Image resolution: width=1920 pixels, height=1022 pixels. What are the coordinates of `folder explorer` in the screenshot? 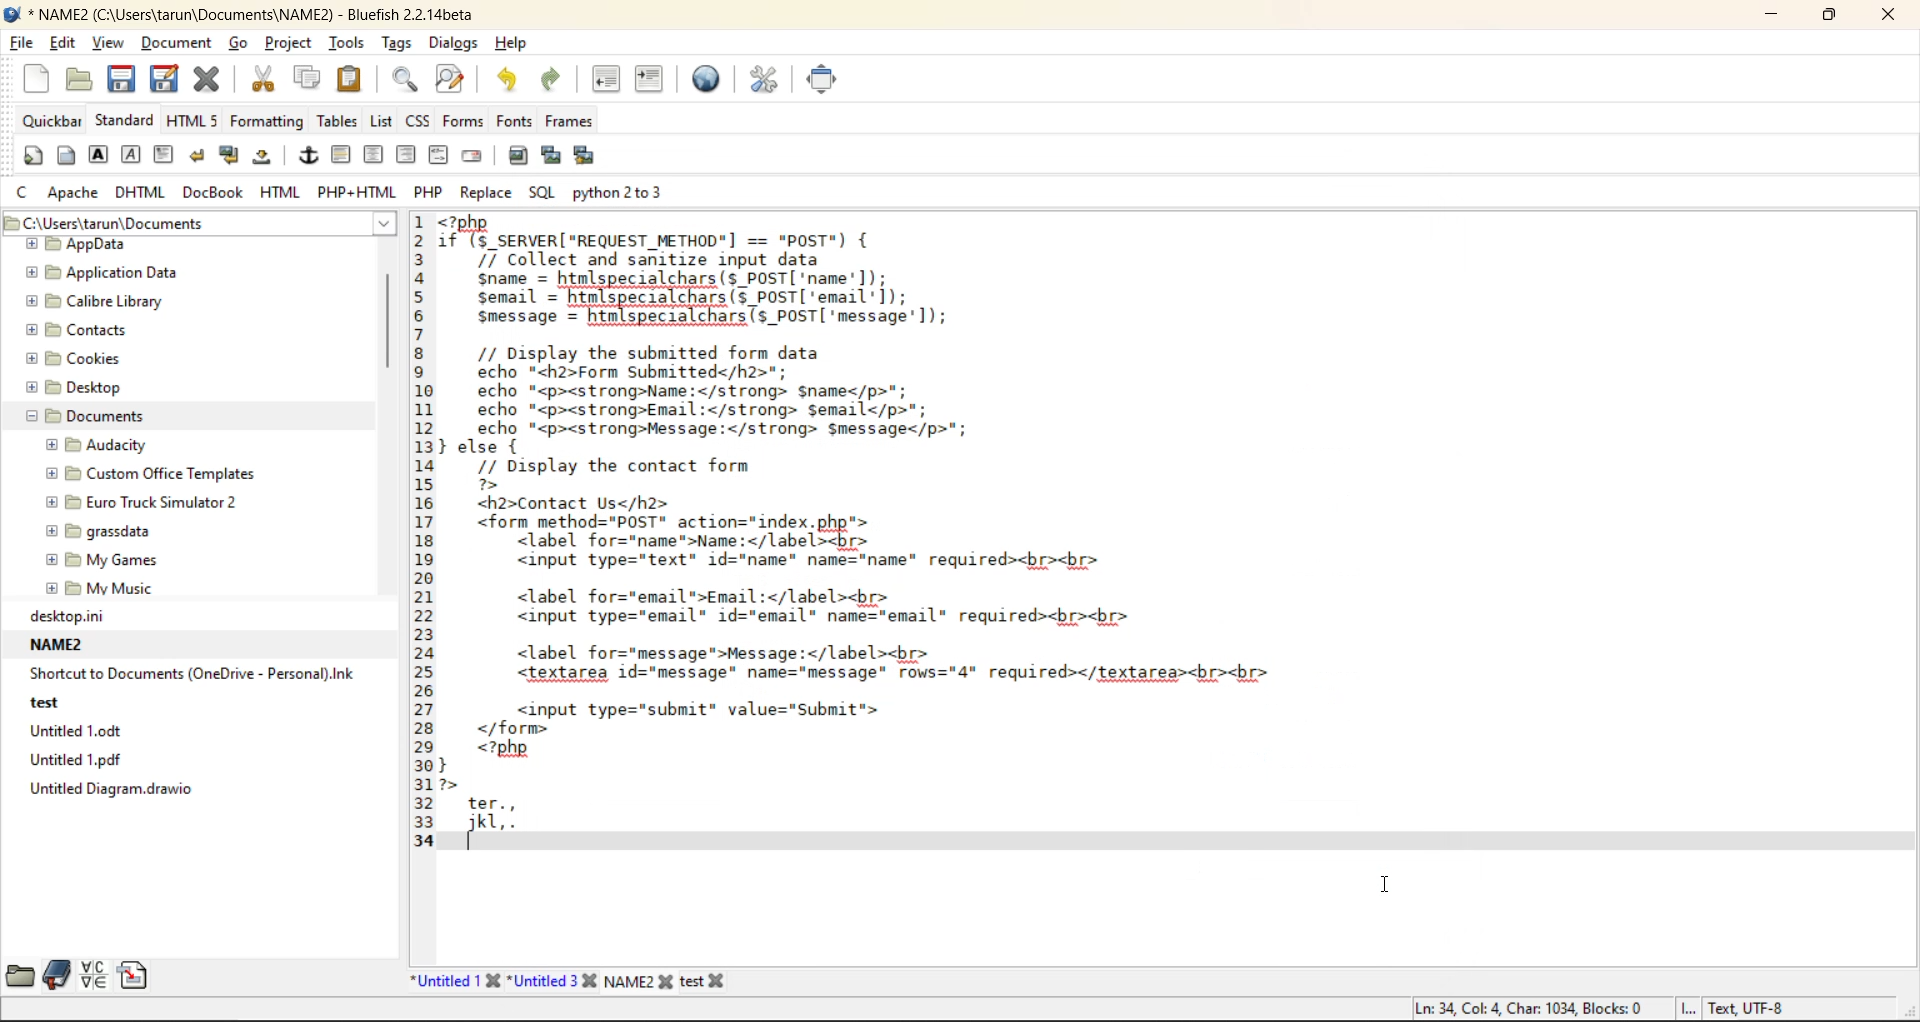 It's located at (175, 418).